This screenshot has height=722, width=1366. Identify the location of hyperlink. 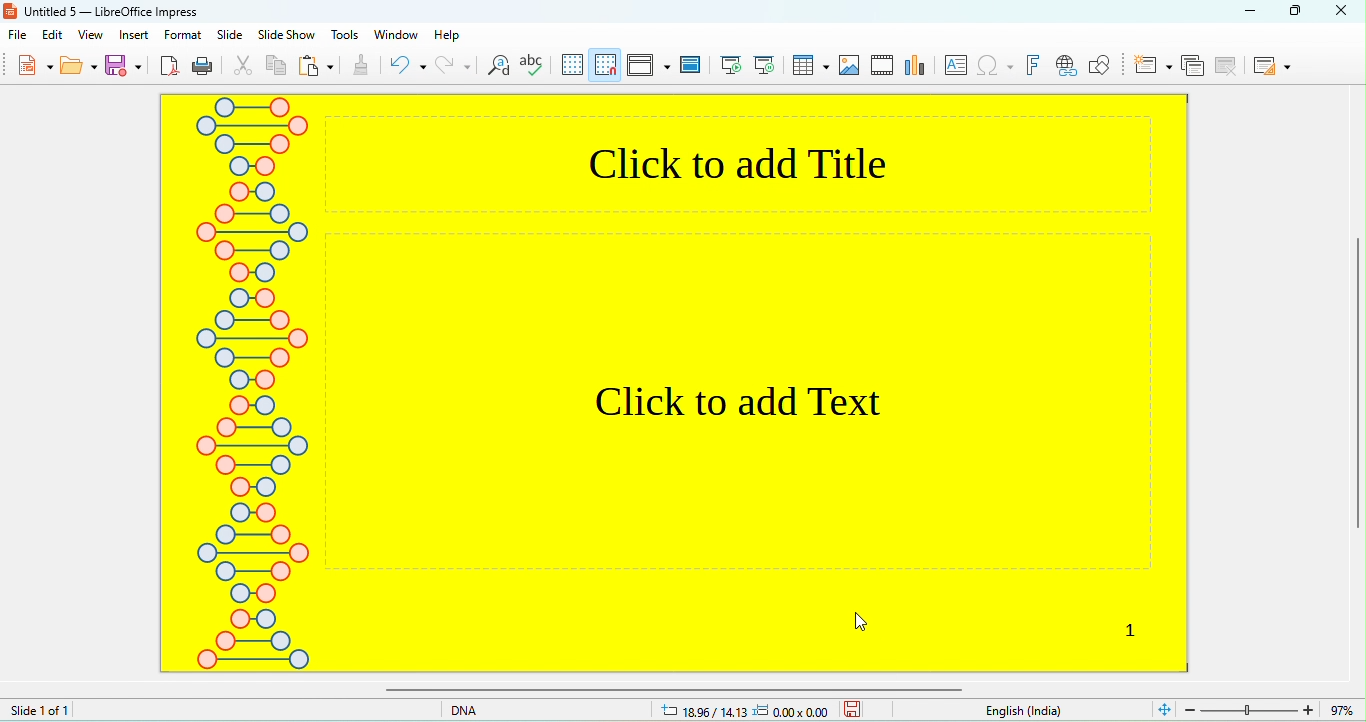
(1065, 67).